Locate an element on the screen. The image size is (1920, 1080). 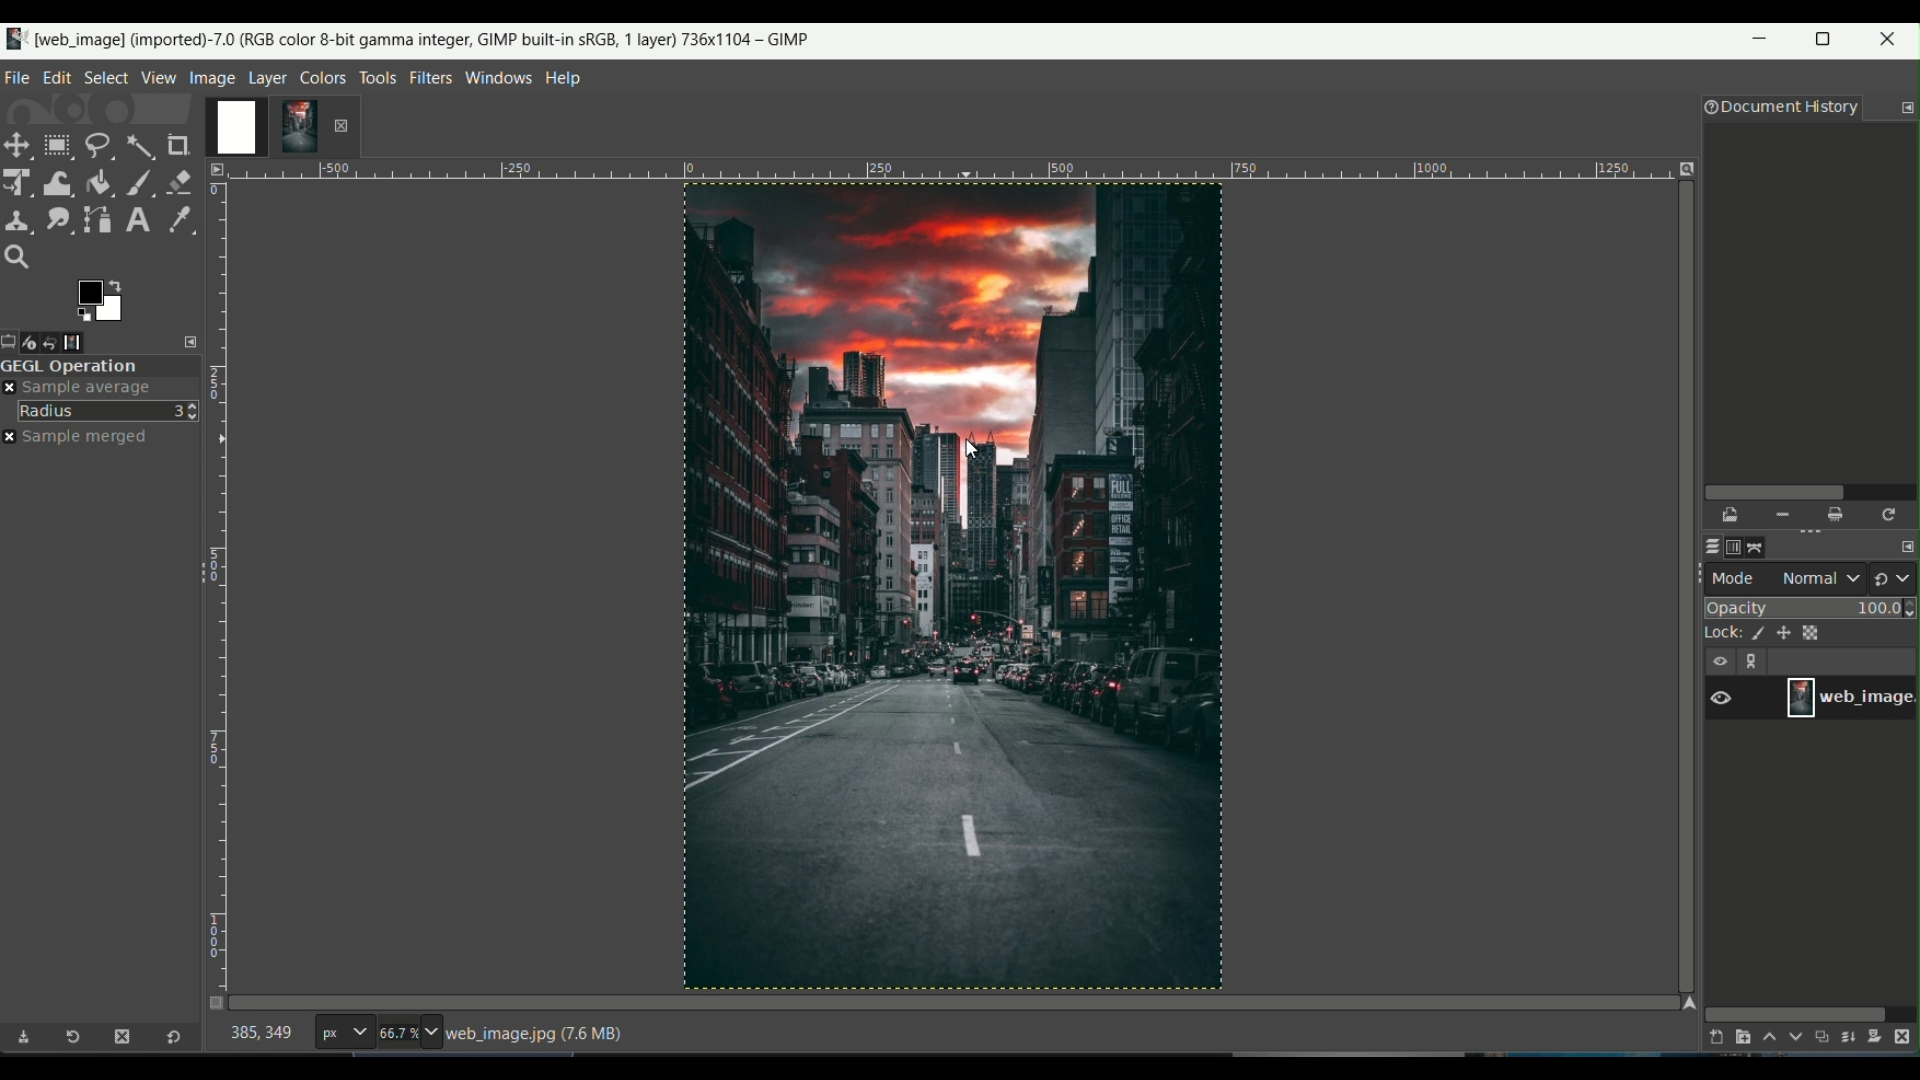
clear the entire document history is located at coordinates (1837, 515).